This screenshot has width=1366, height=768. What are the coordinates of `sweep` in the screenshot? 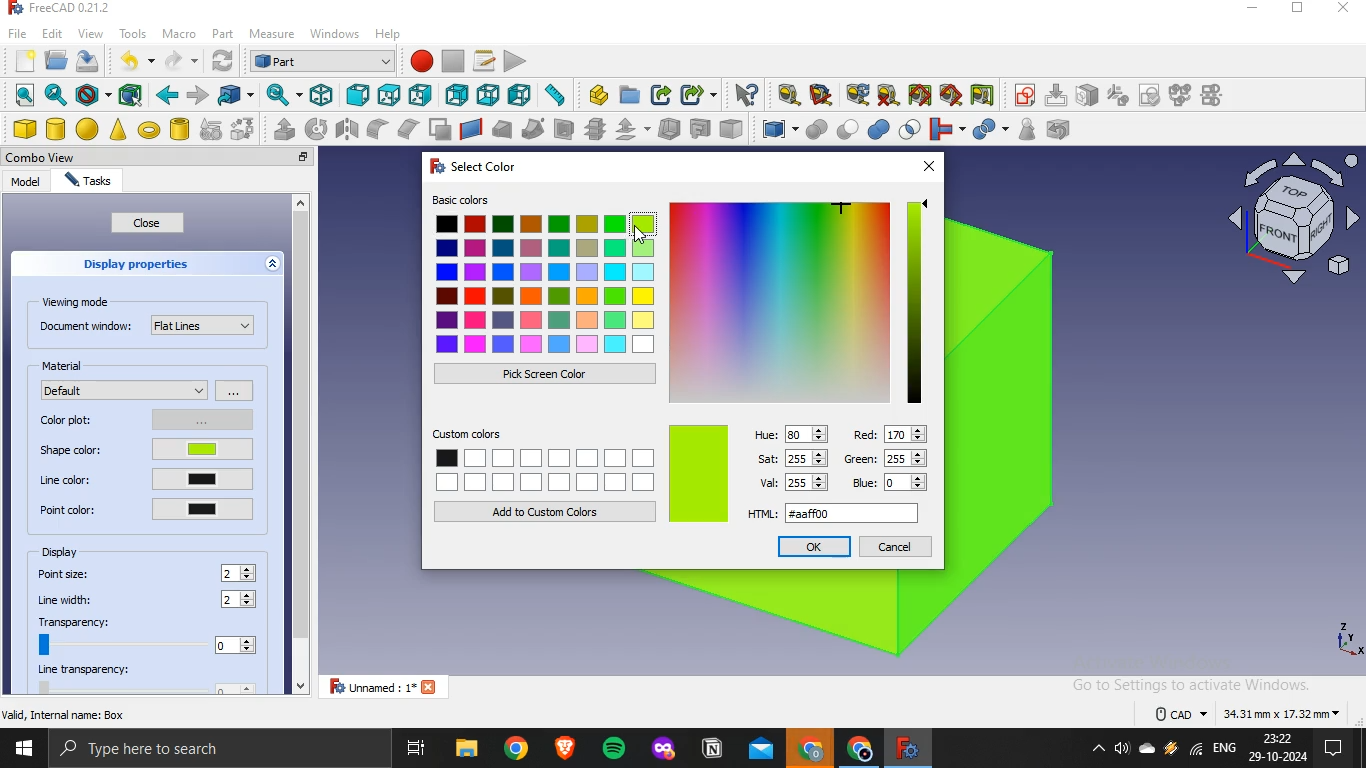 It's located at (533, 128).